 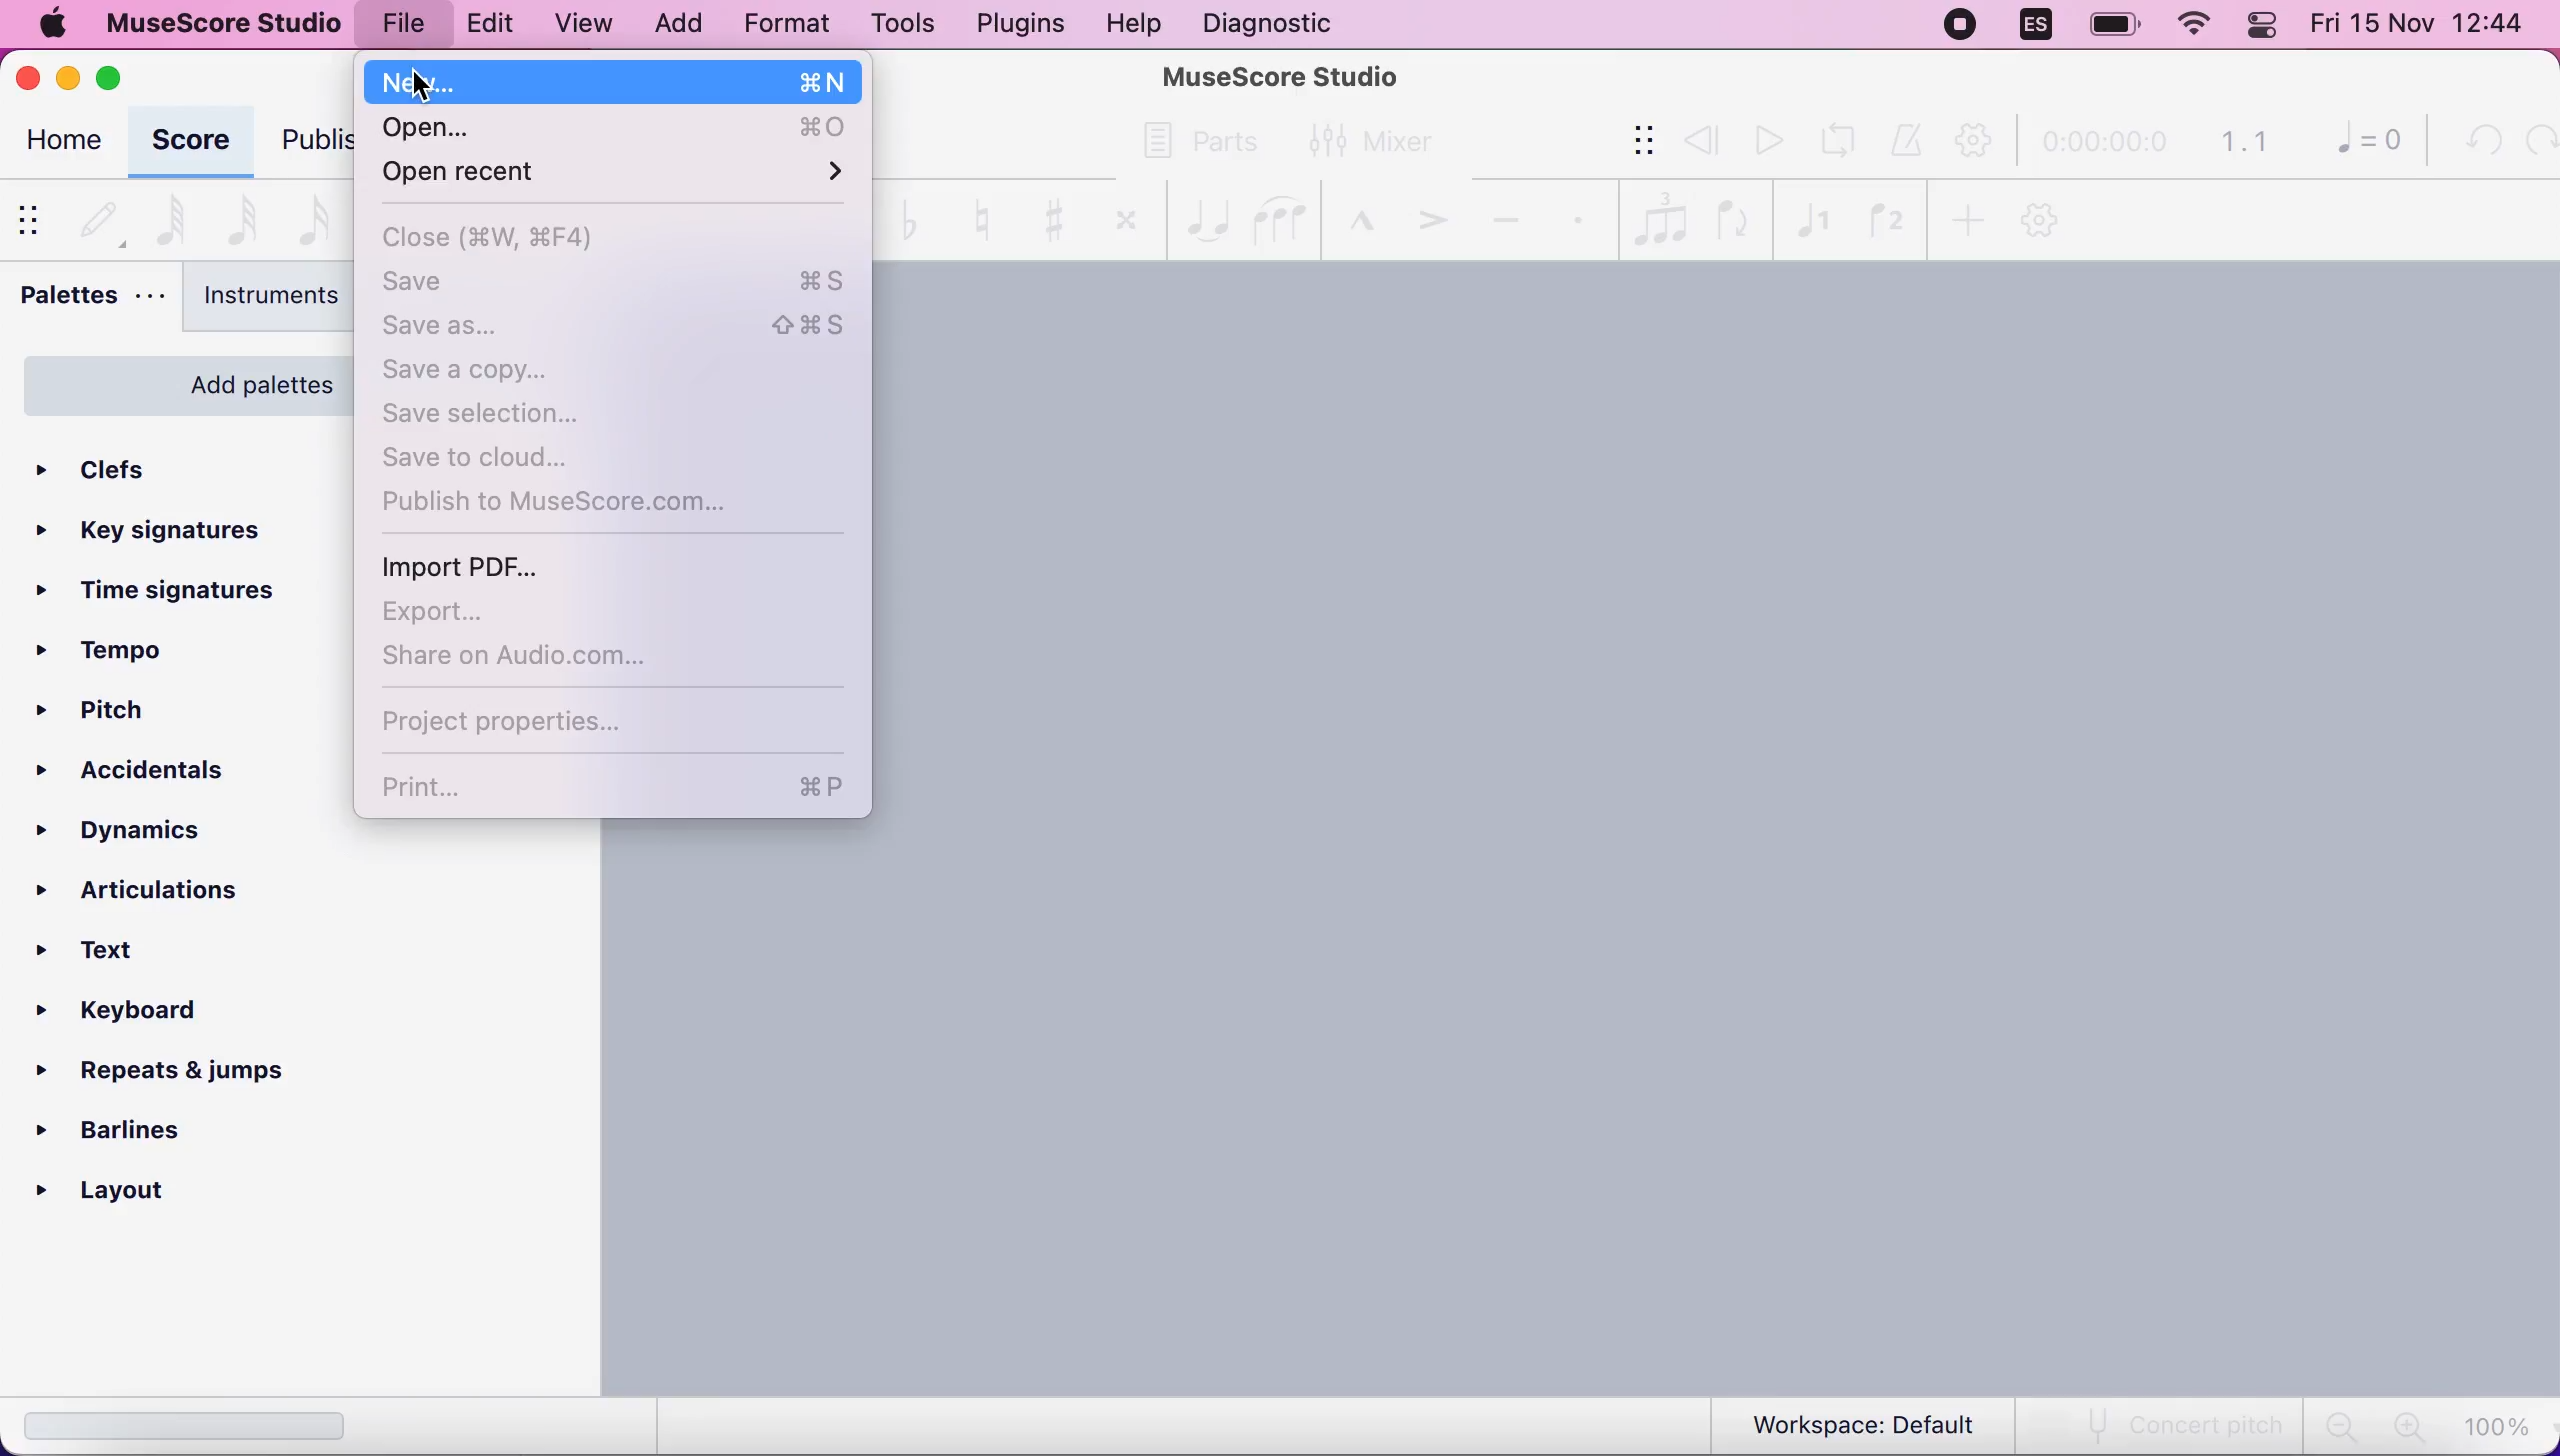 I want to click on tools, so click(x=894, y=24).